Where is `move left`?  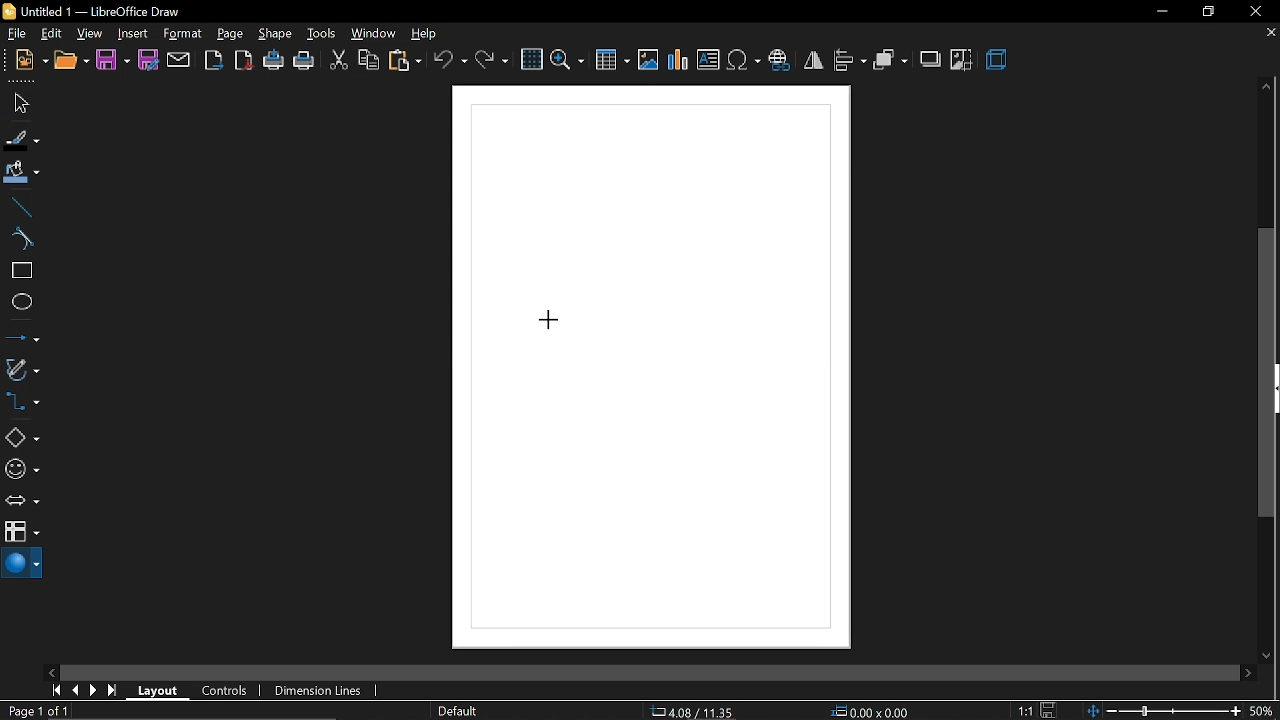 move left is located at coordinates (53, 673).